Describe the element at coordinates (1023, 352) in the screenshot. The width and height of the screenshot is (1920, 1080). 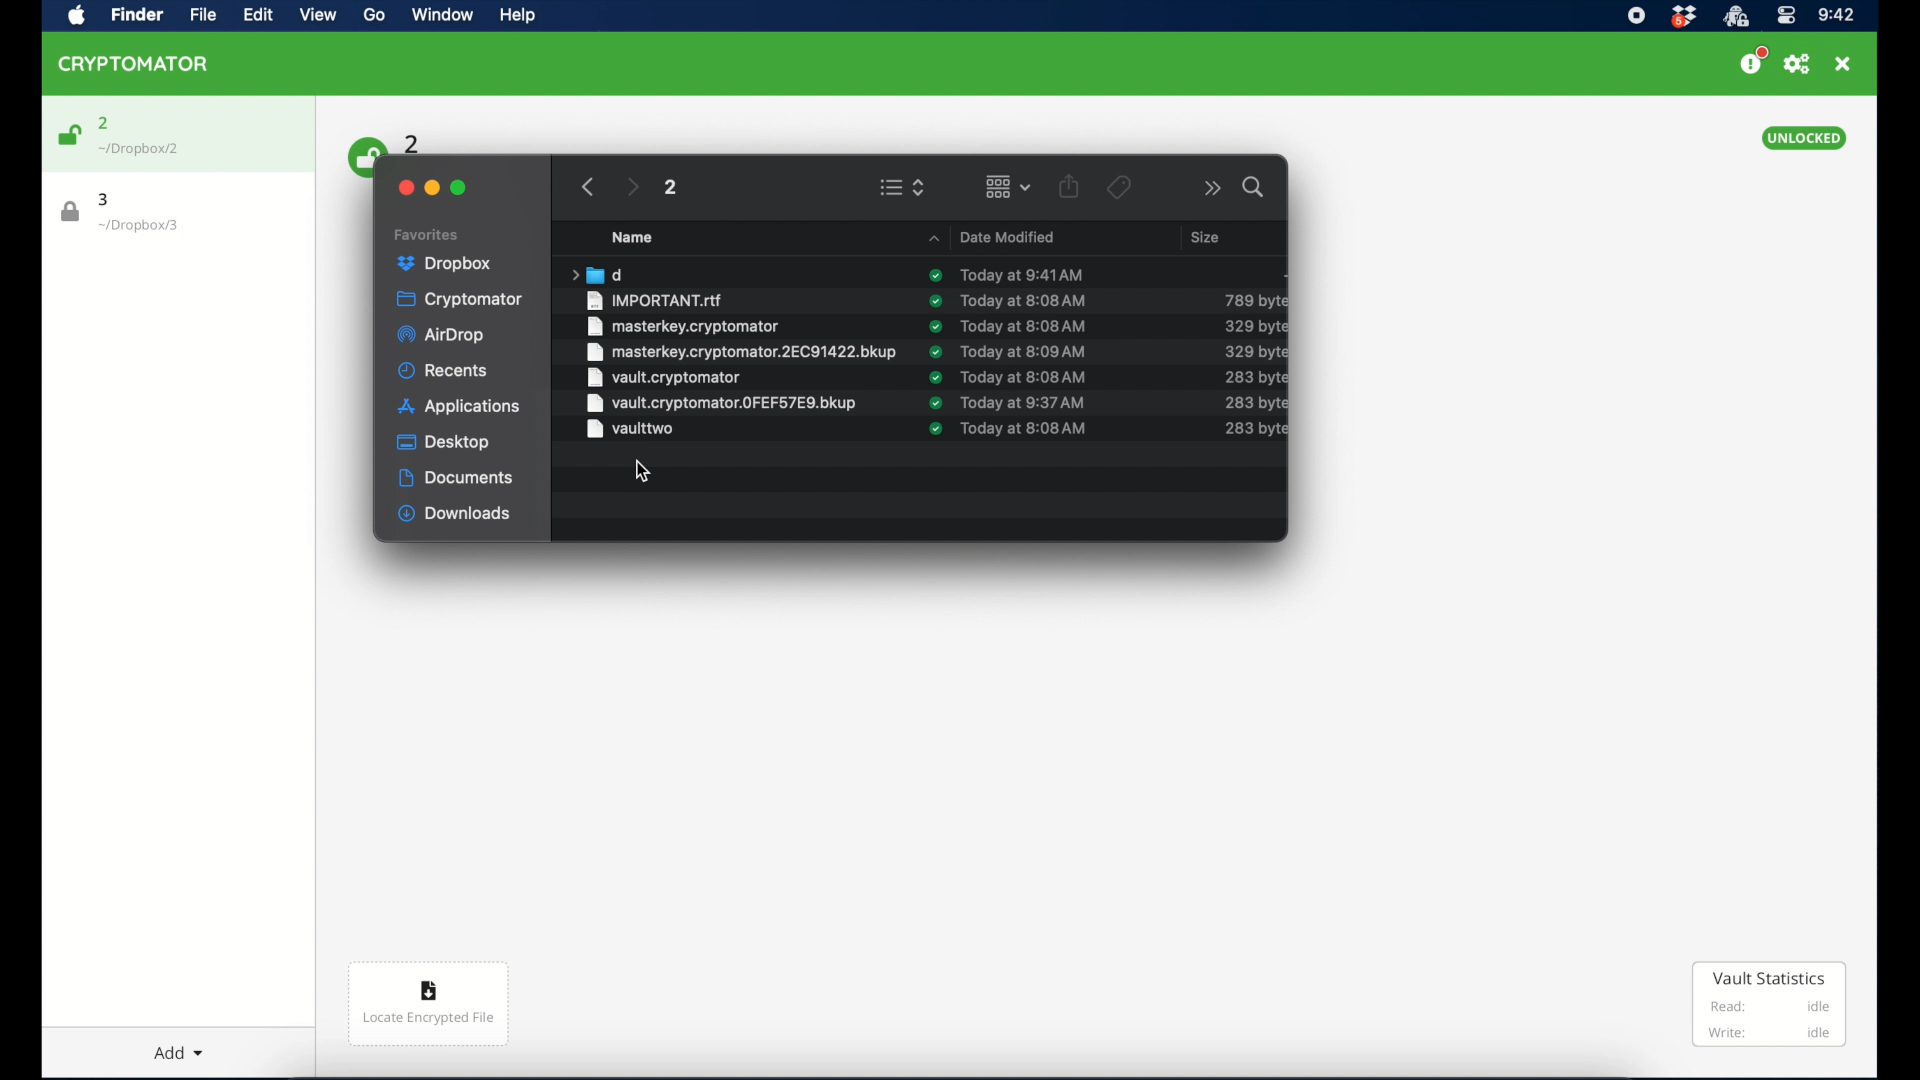
I see `` at that location.